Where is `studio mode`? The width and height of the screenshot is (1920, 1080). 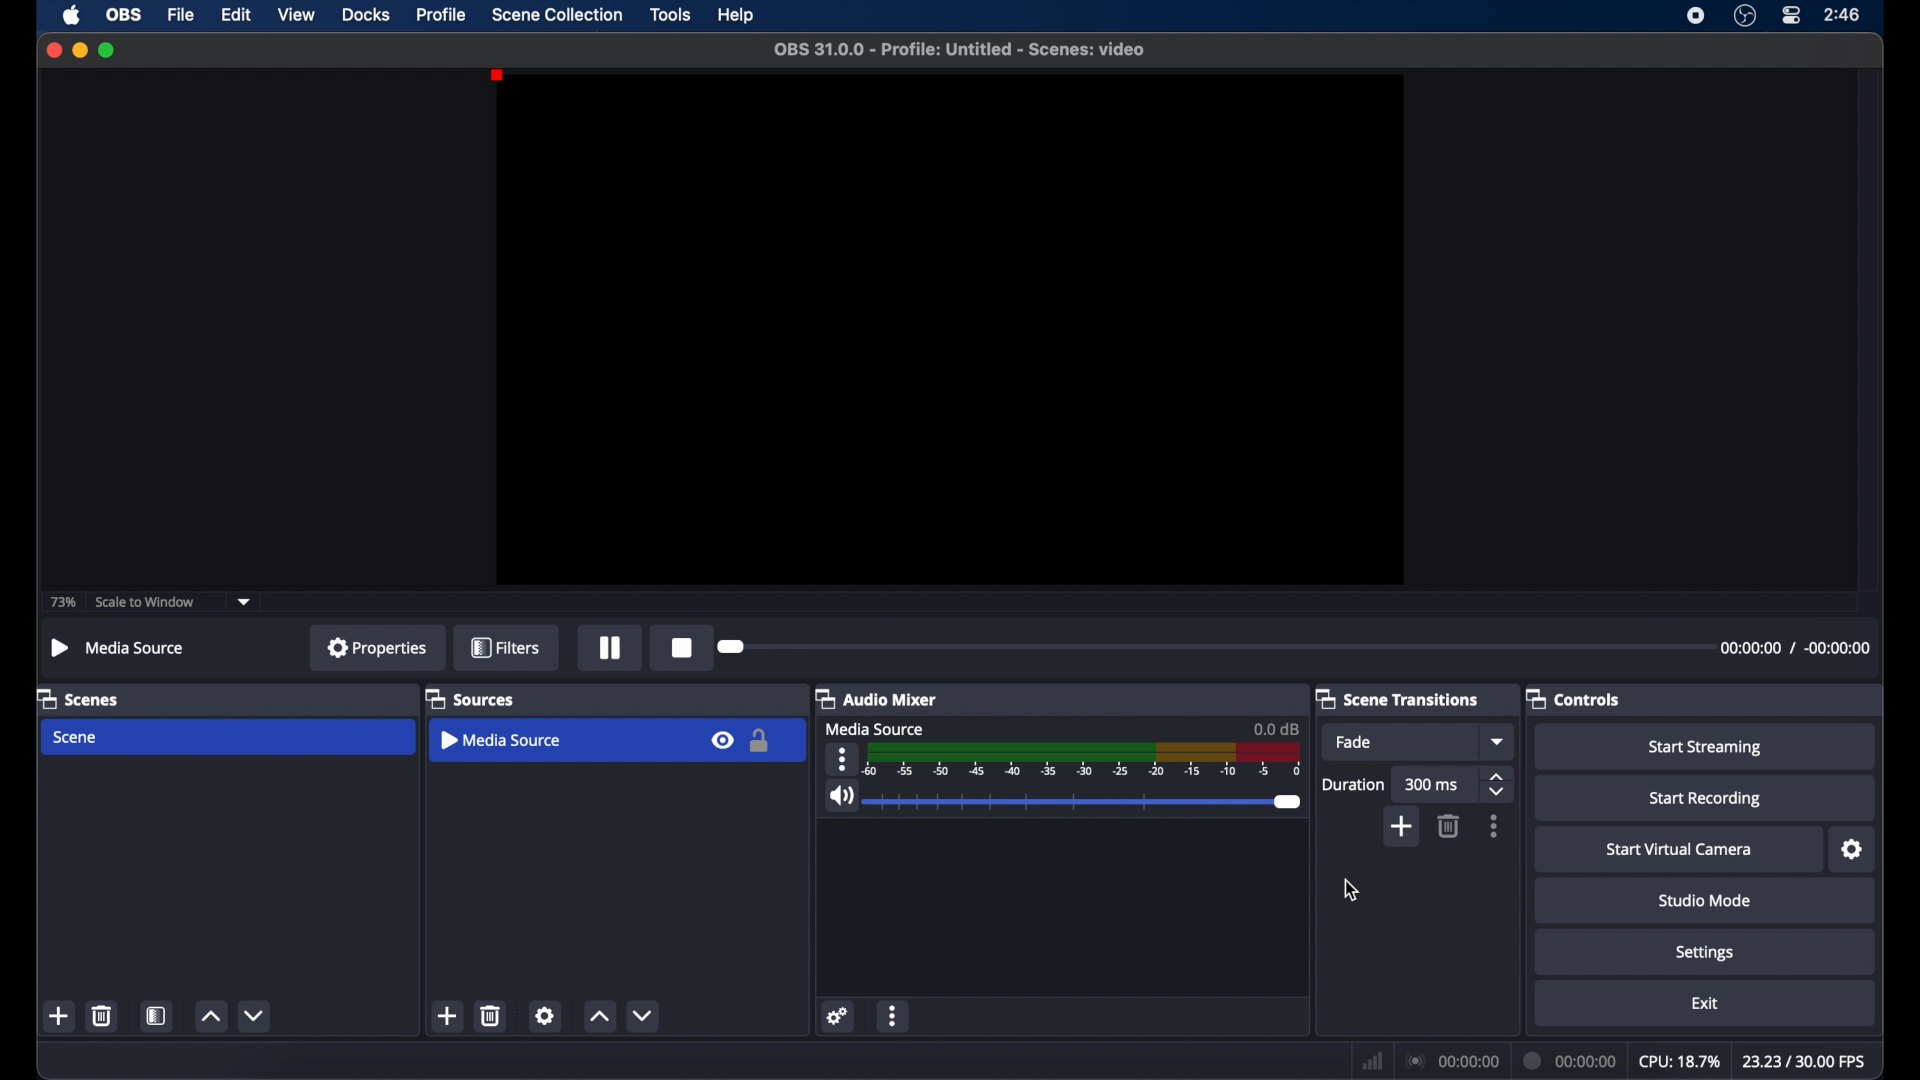 studio mode is located at coordinates (1705, 900).